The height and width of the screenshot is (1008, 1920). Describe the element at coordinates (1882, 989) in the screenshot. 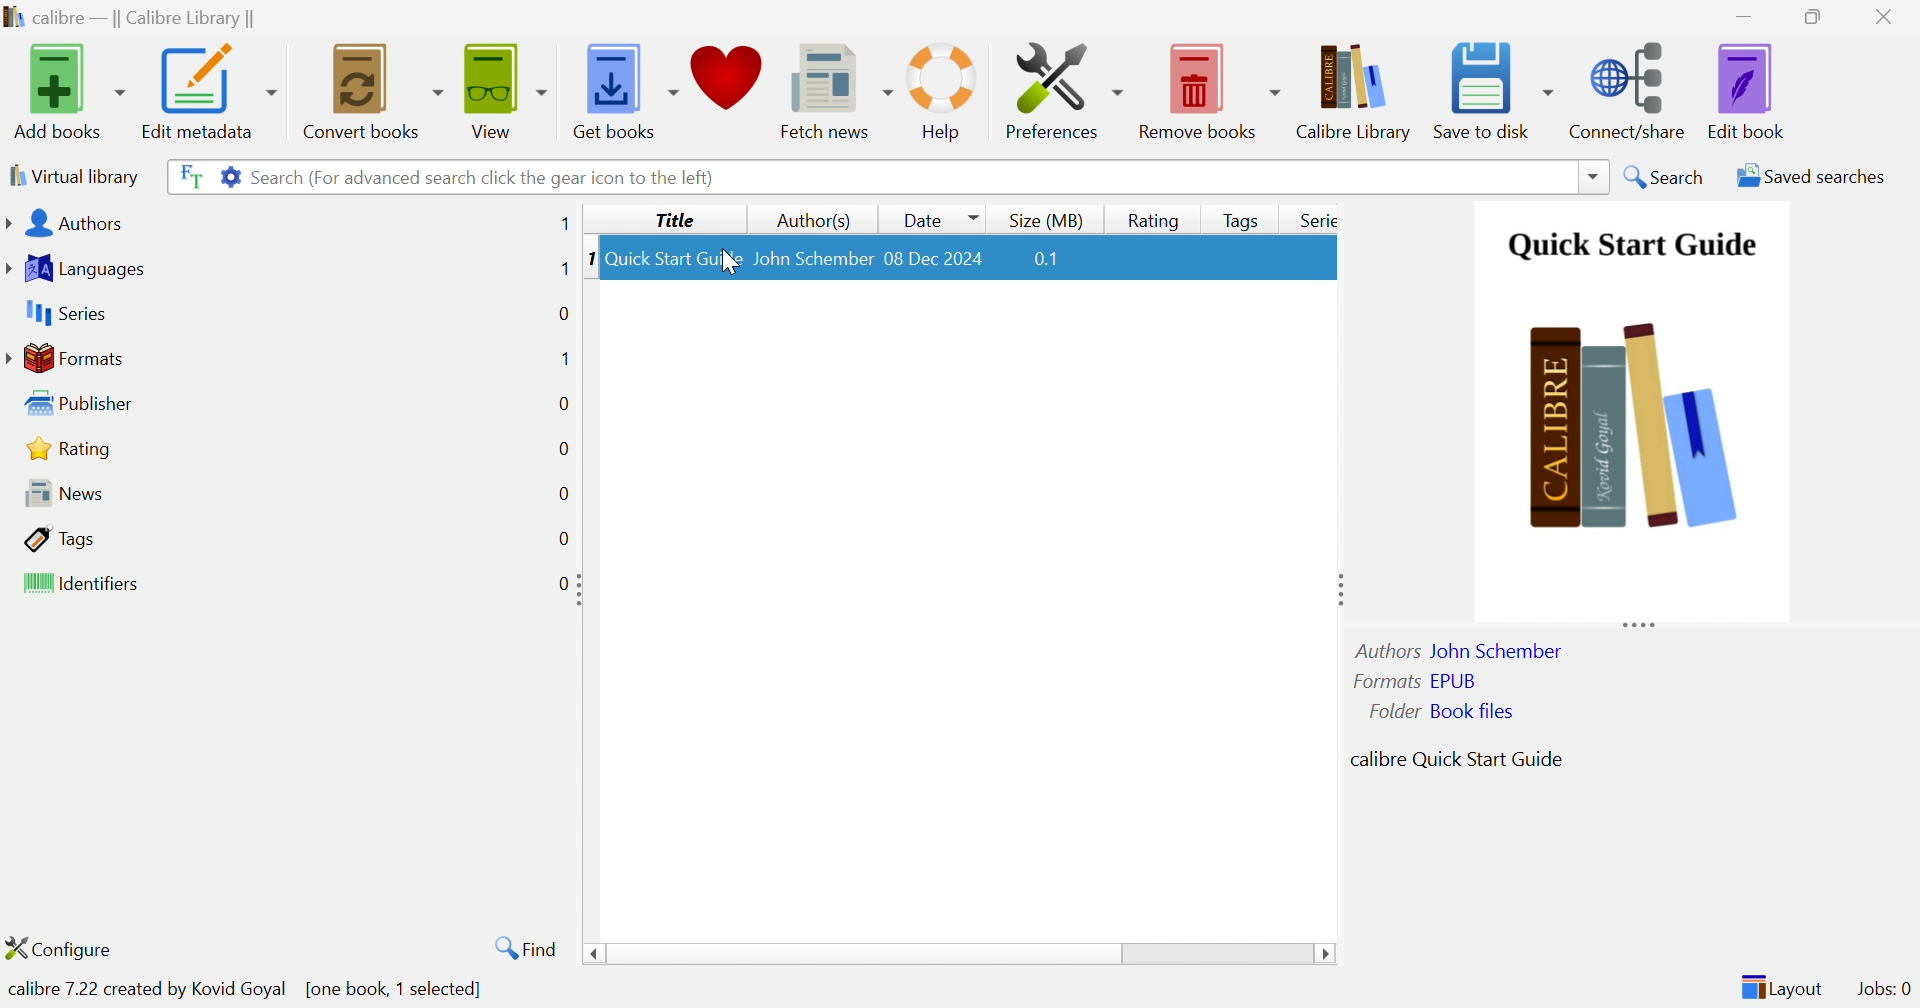

I see `Jobs: 0` at that location.